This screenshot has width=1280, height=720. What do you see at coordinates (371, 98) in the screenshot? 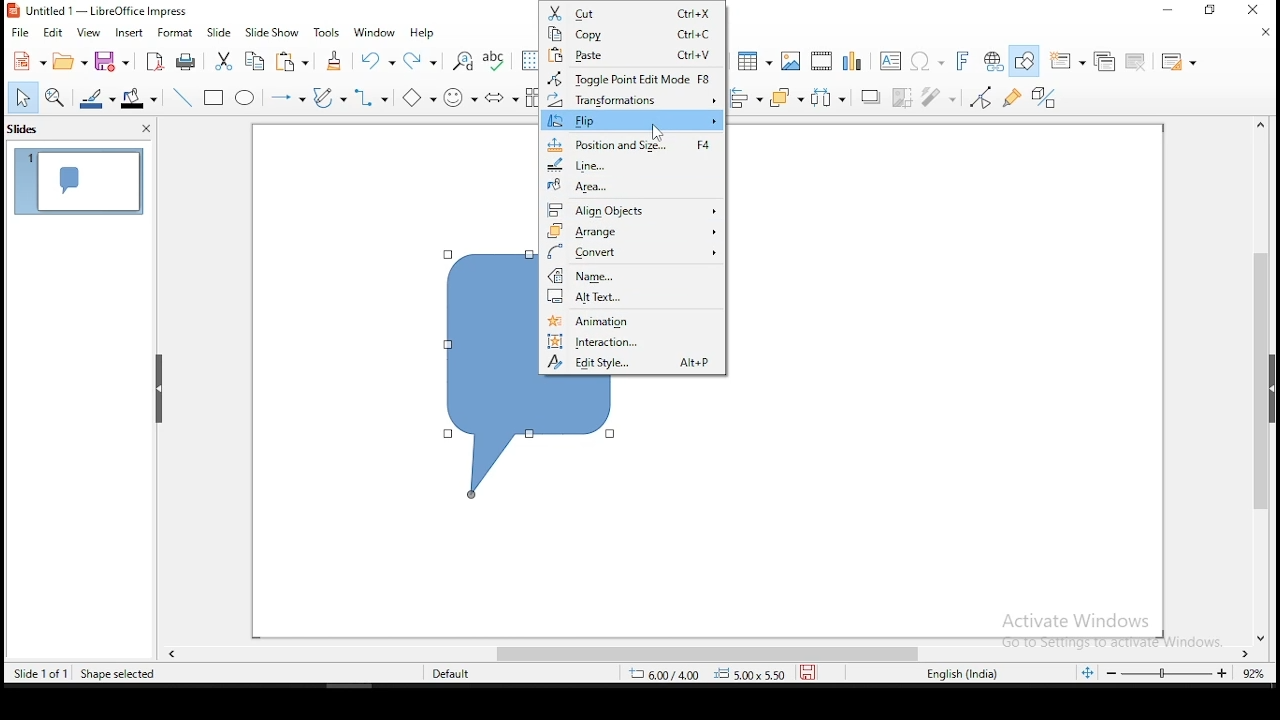
I see `connectors` at bounding box center [371, 98].